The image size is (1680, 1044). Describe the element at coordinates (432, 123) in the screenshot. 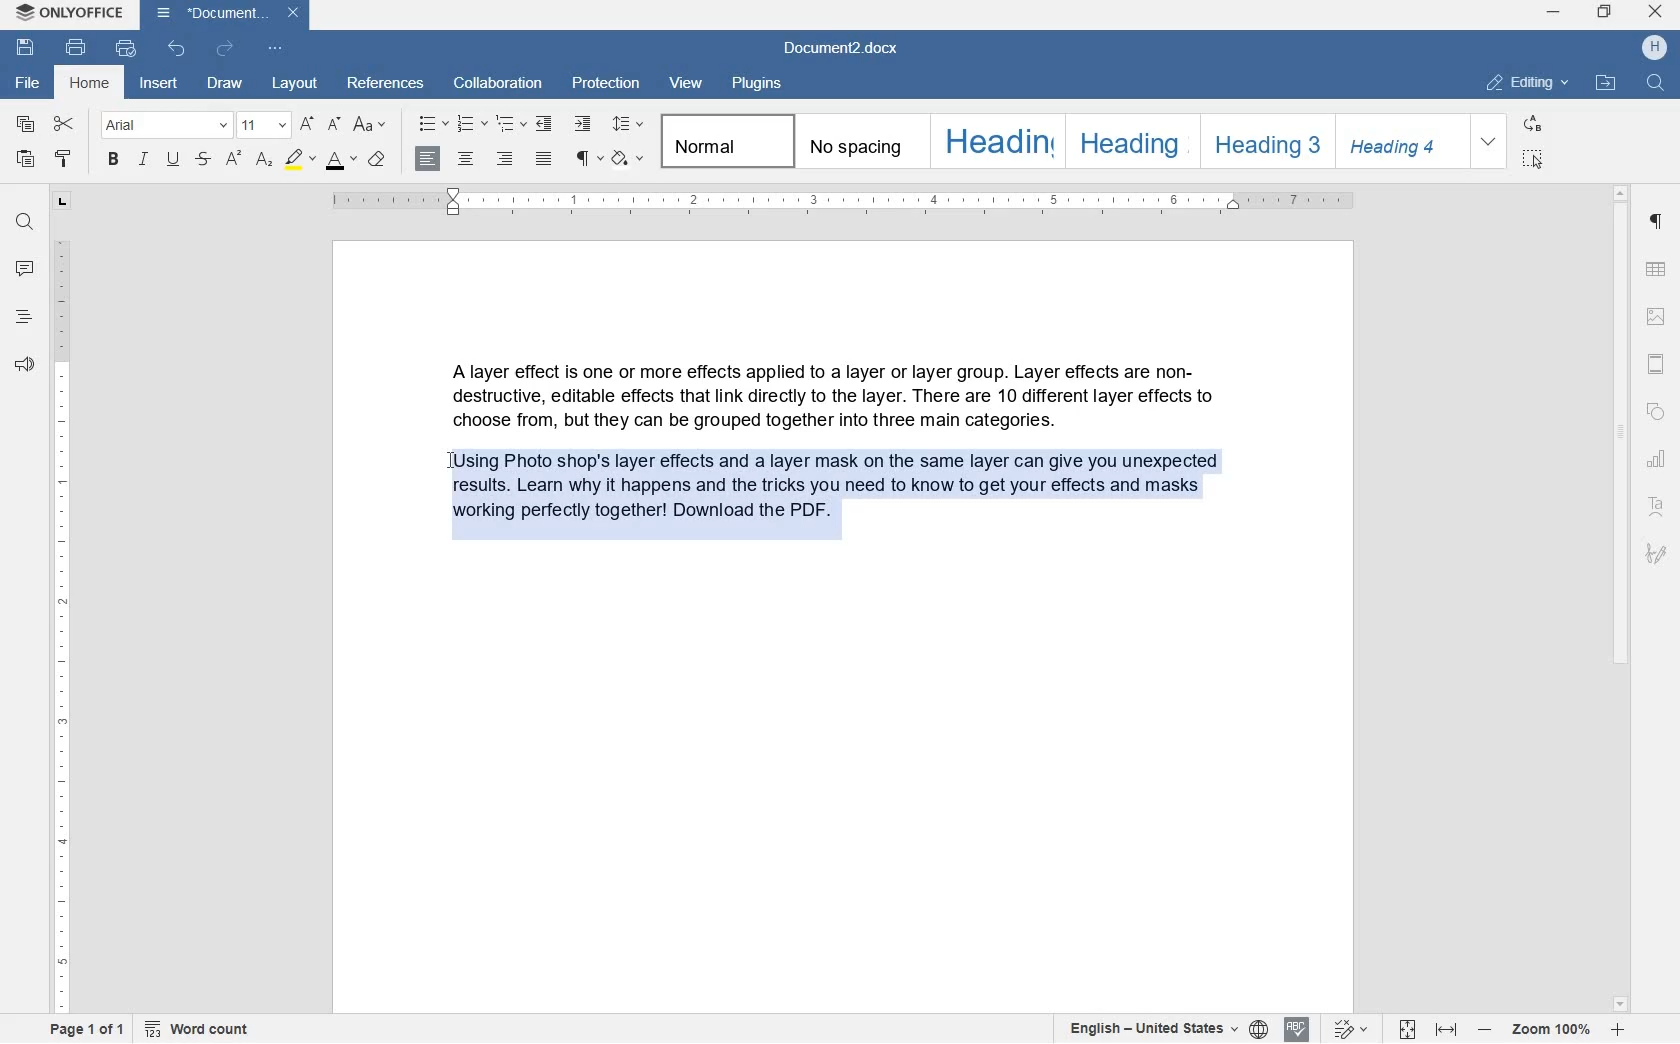

I see `BULLETS` at that location.